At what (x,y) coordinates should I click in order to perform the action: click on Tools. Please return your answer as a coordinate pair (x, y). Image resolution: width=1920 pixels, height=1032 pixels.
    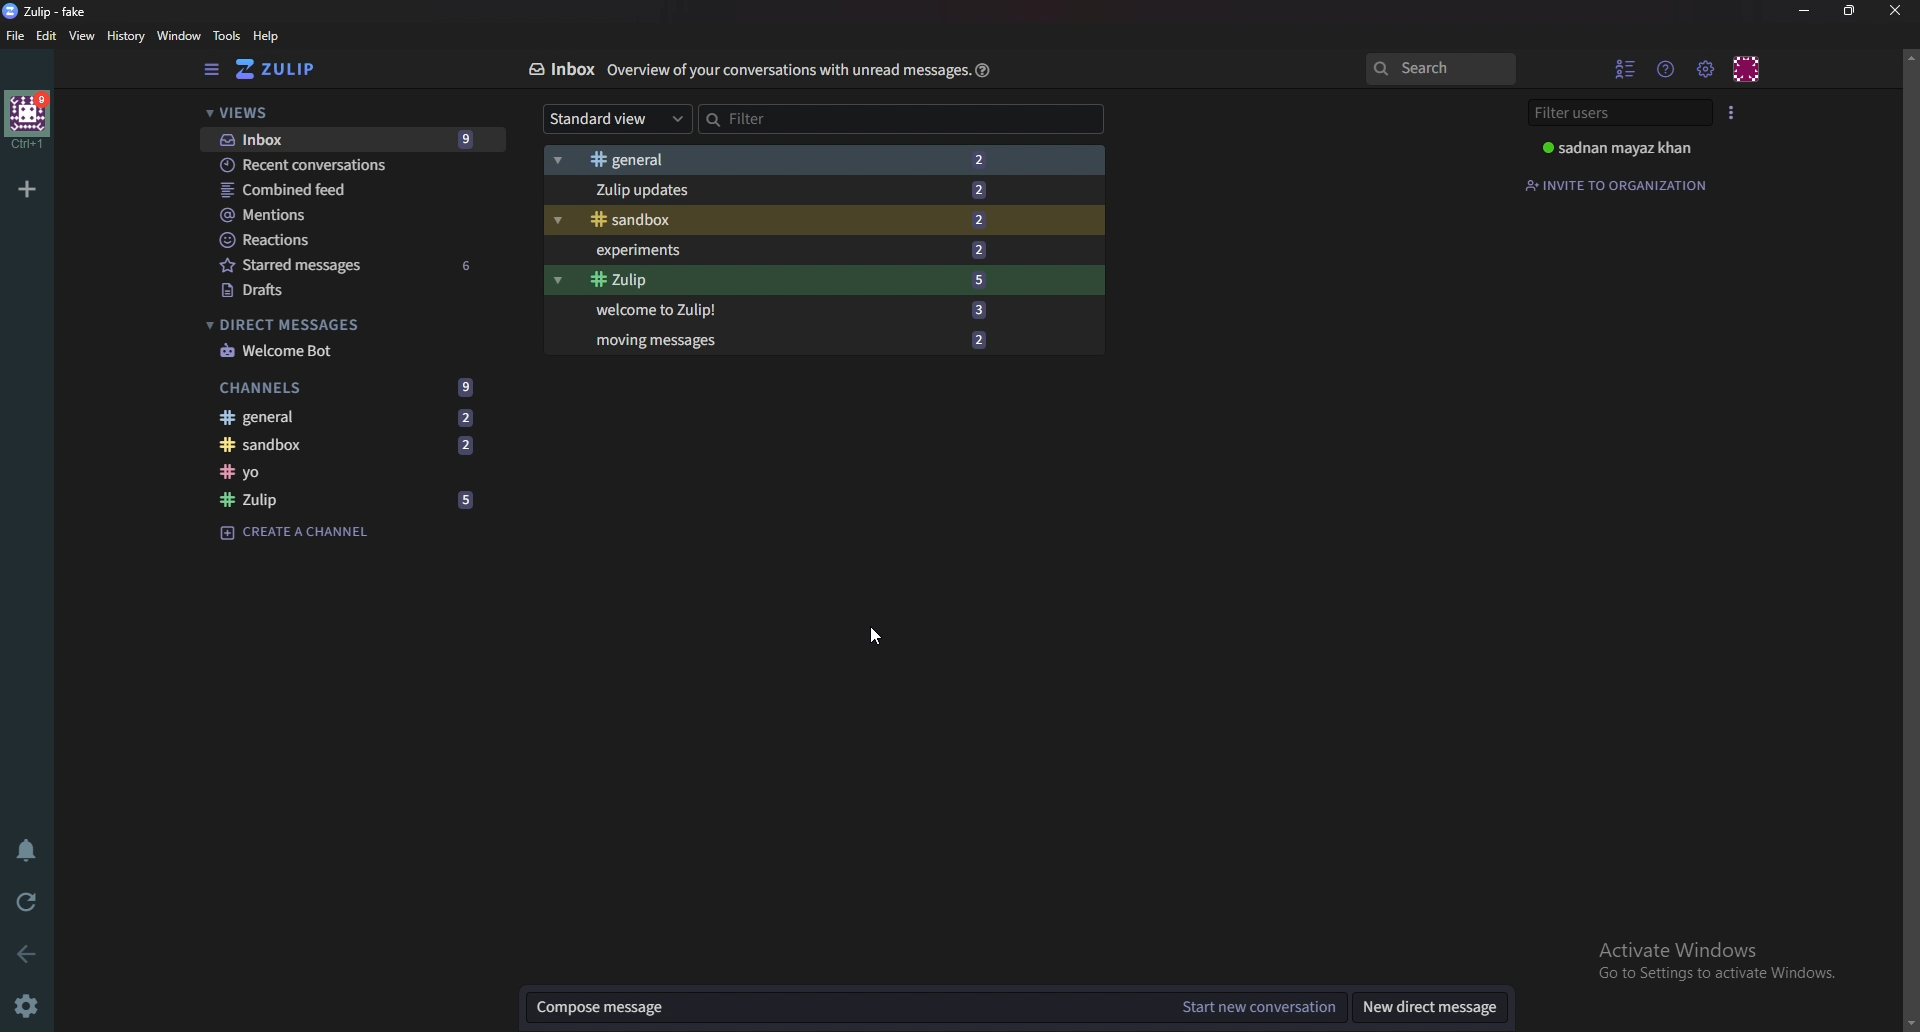
    Looking at the image, I should click on (227, 36).